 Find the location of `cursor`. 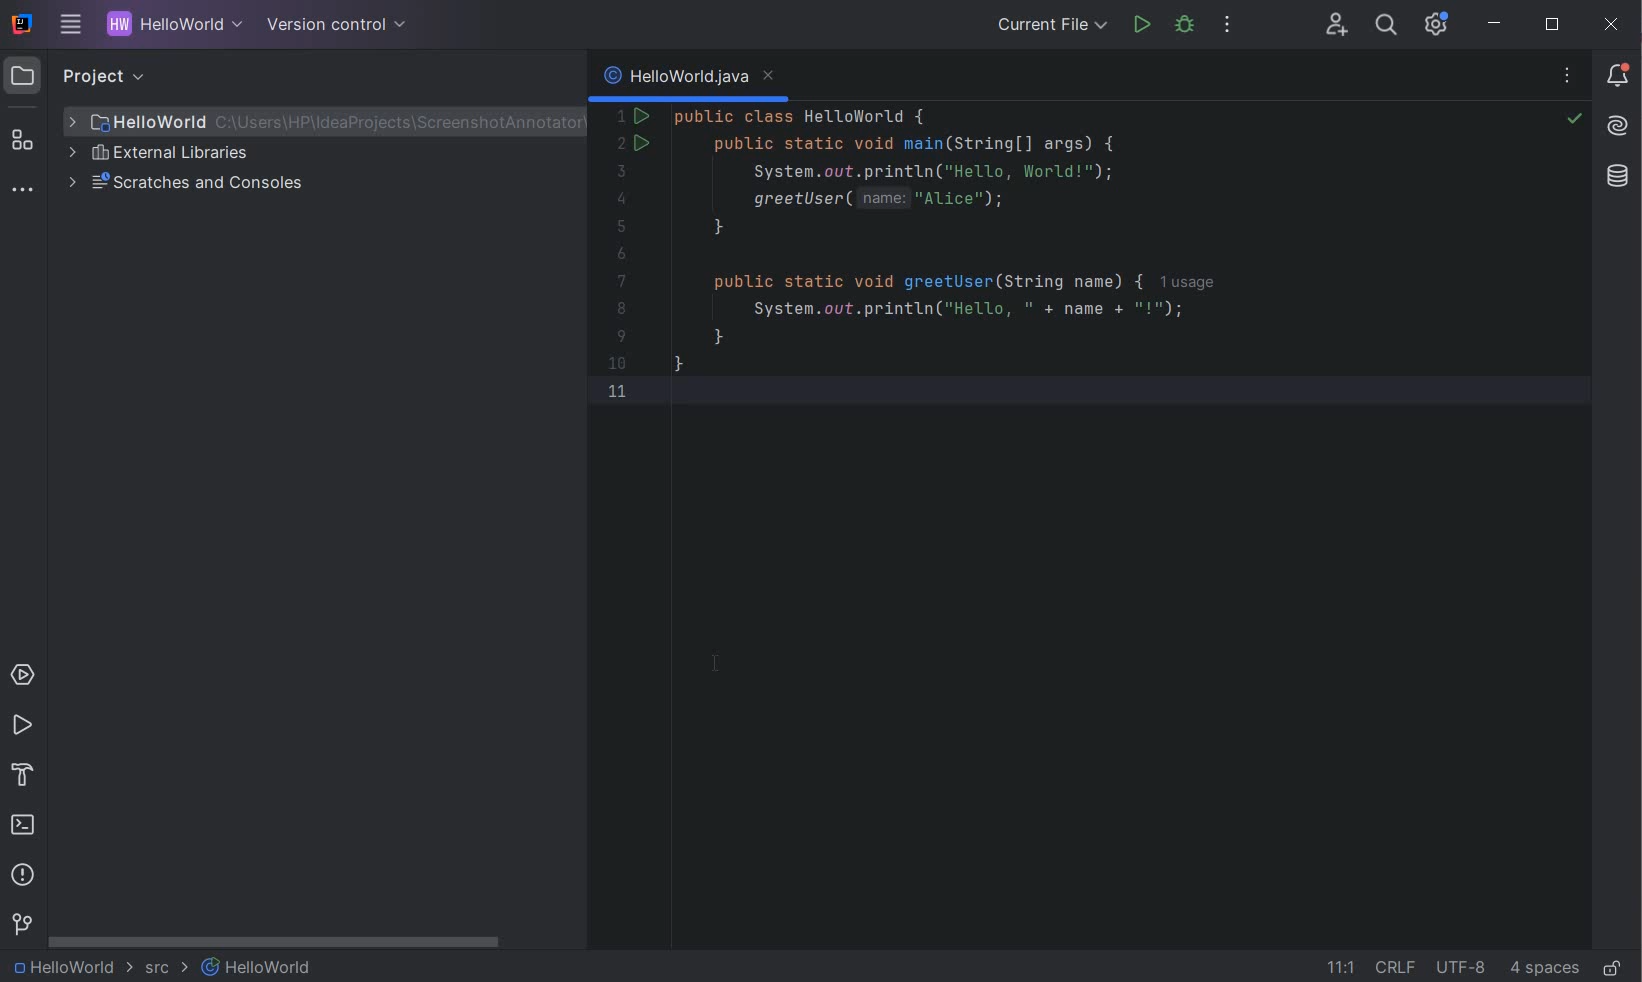

cursor is located at coordinates (719, 664).